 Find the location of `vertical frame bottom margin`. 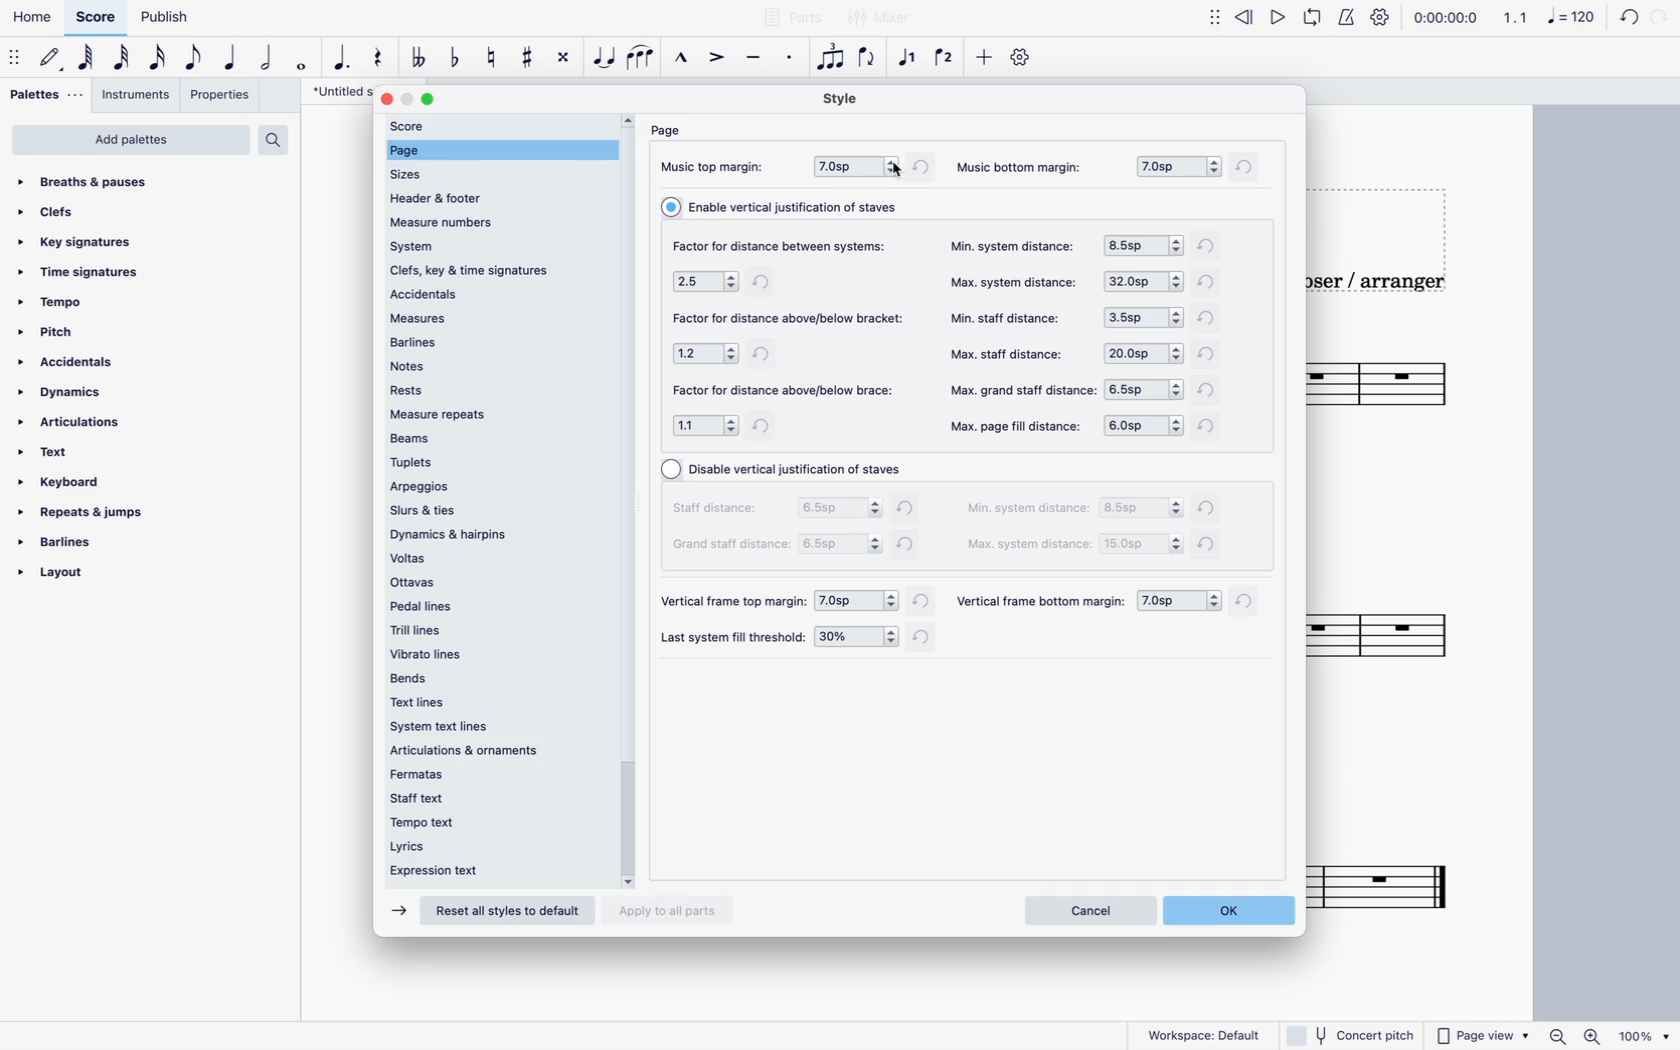

vertical frame bottom margin is located at coordinates (1041, 603).